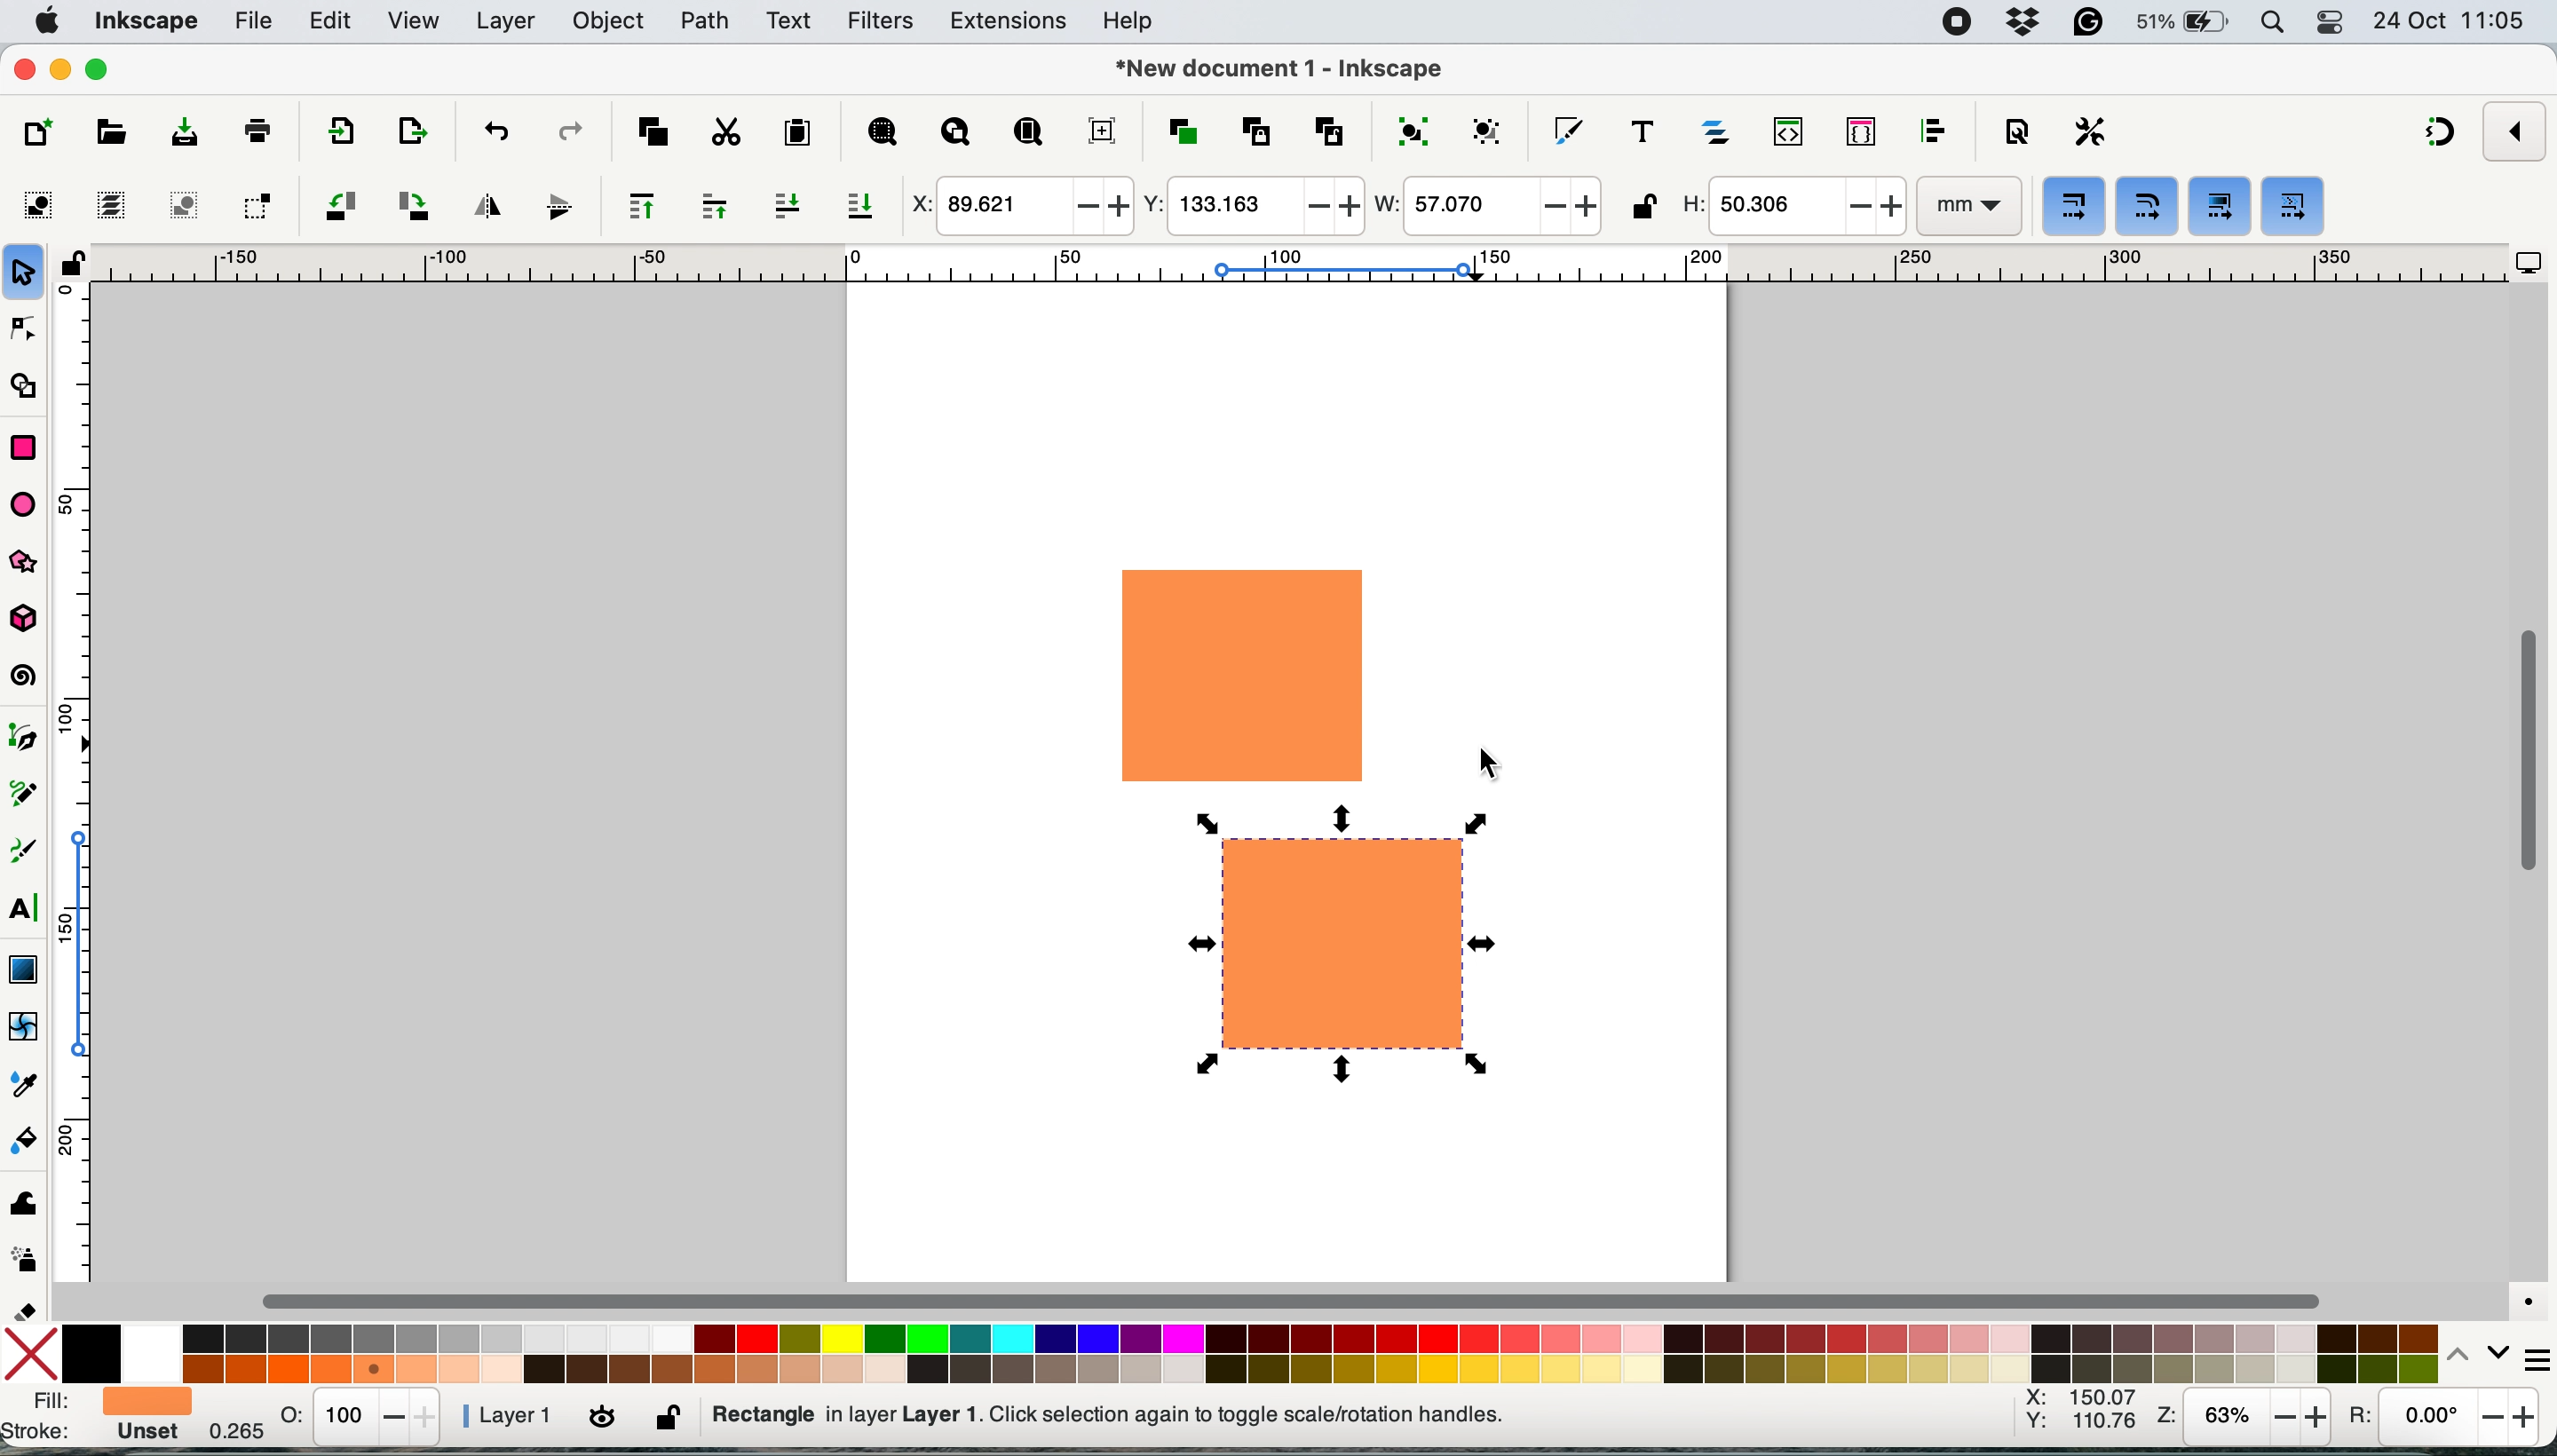  I want to click on file, so click(251, 22).